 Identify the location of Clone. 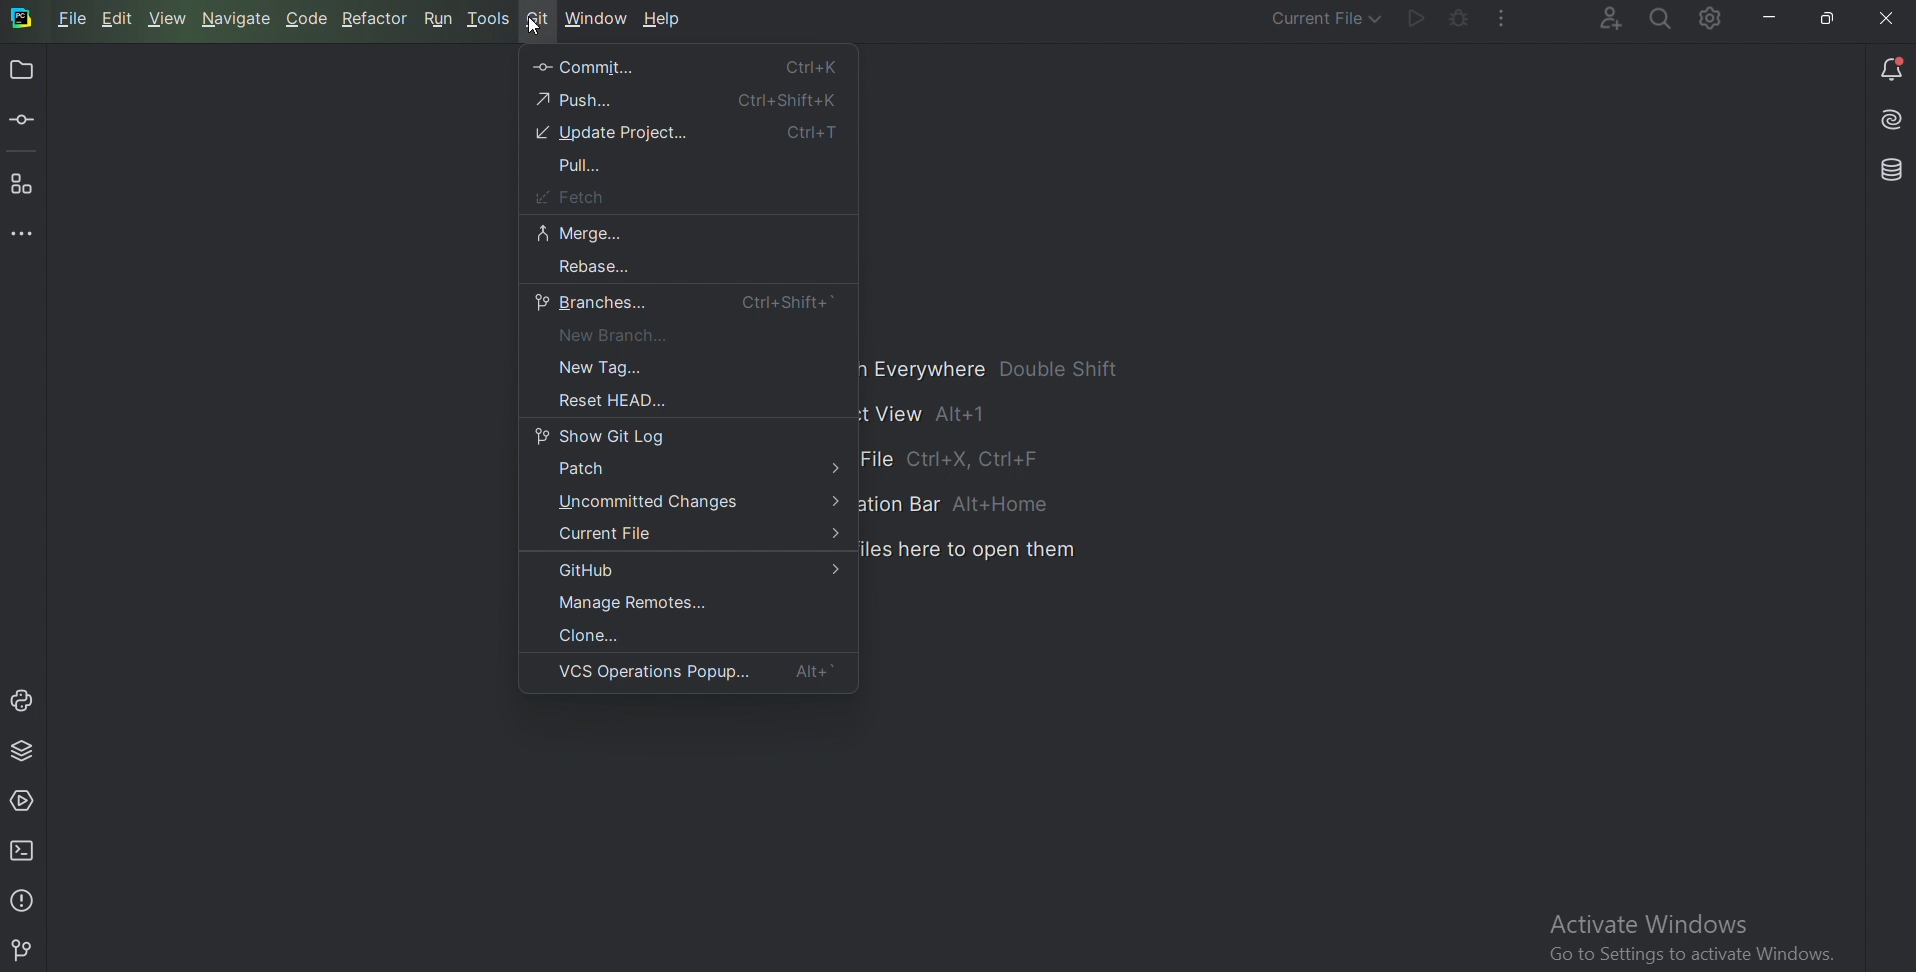
(596, 635).